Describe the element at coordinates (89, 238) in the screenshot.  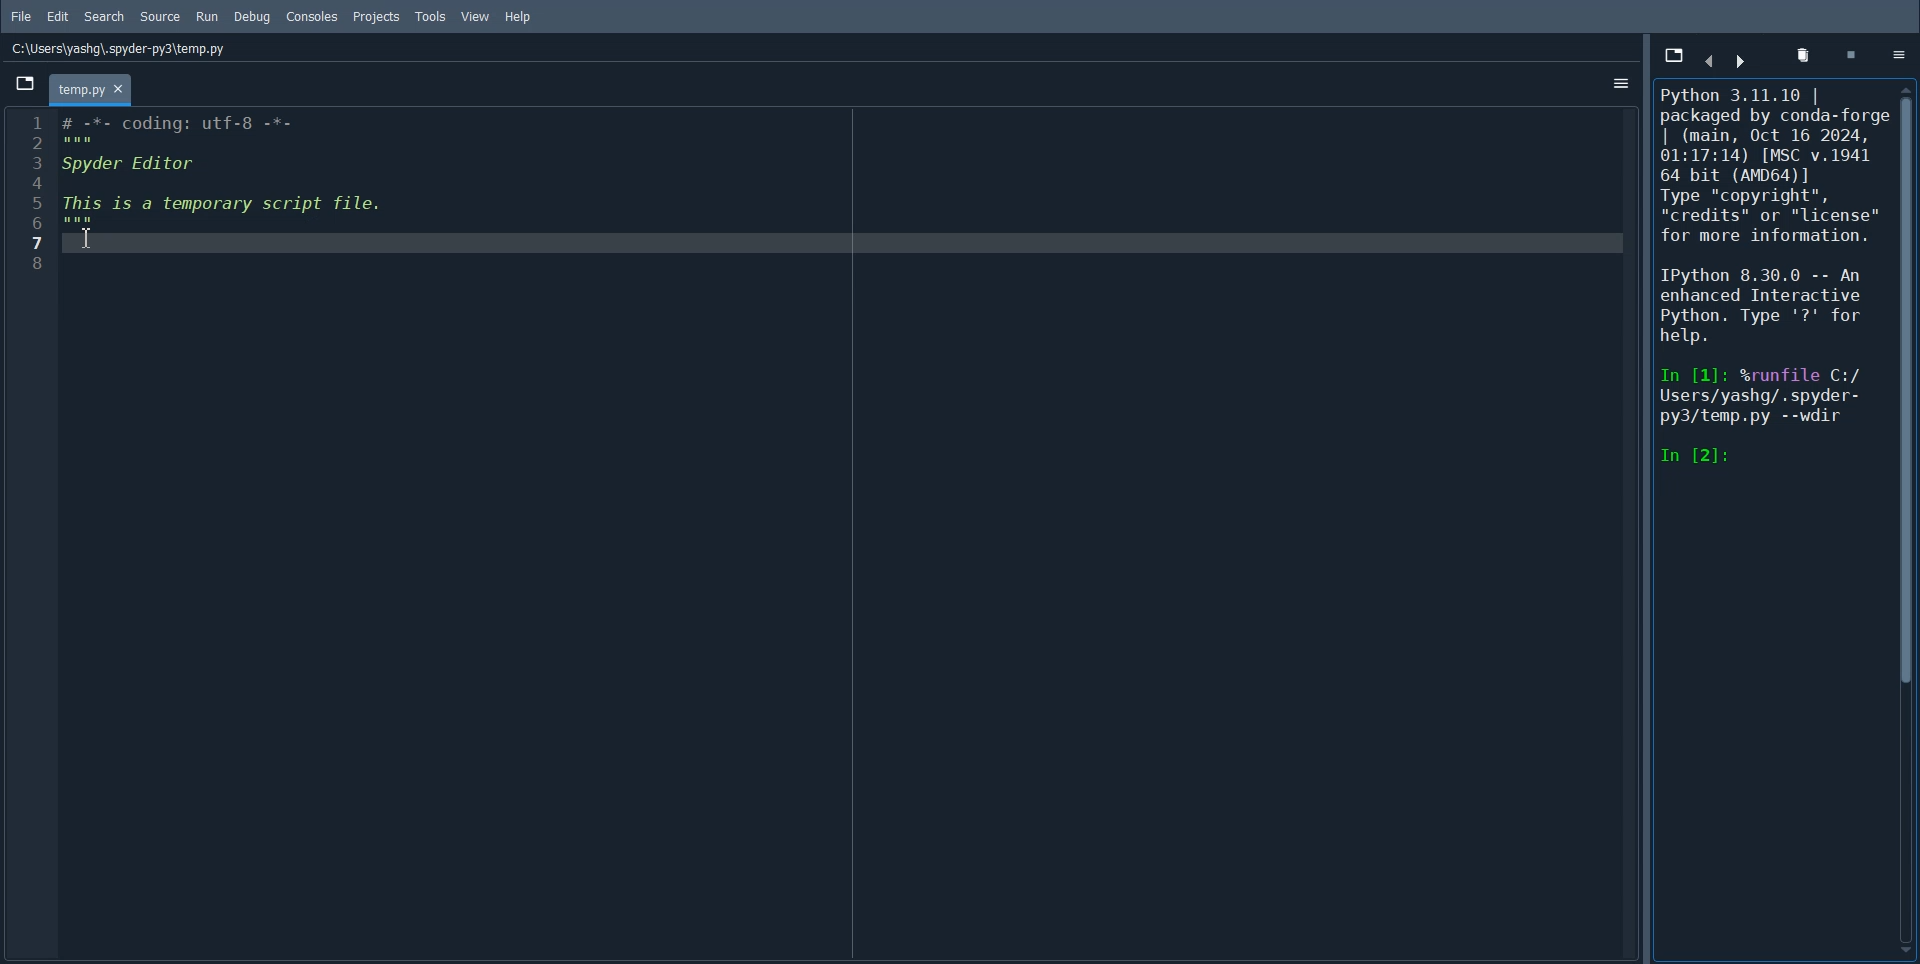
I see `Text Cursor` at that location.